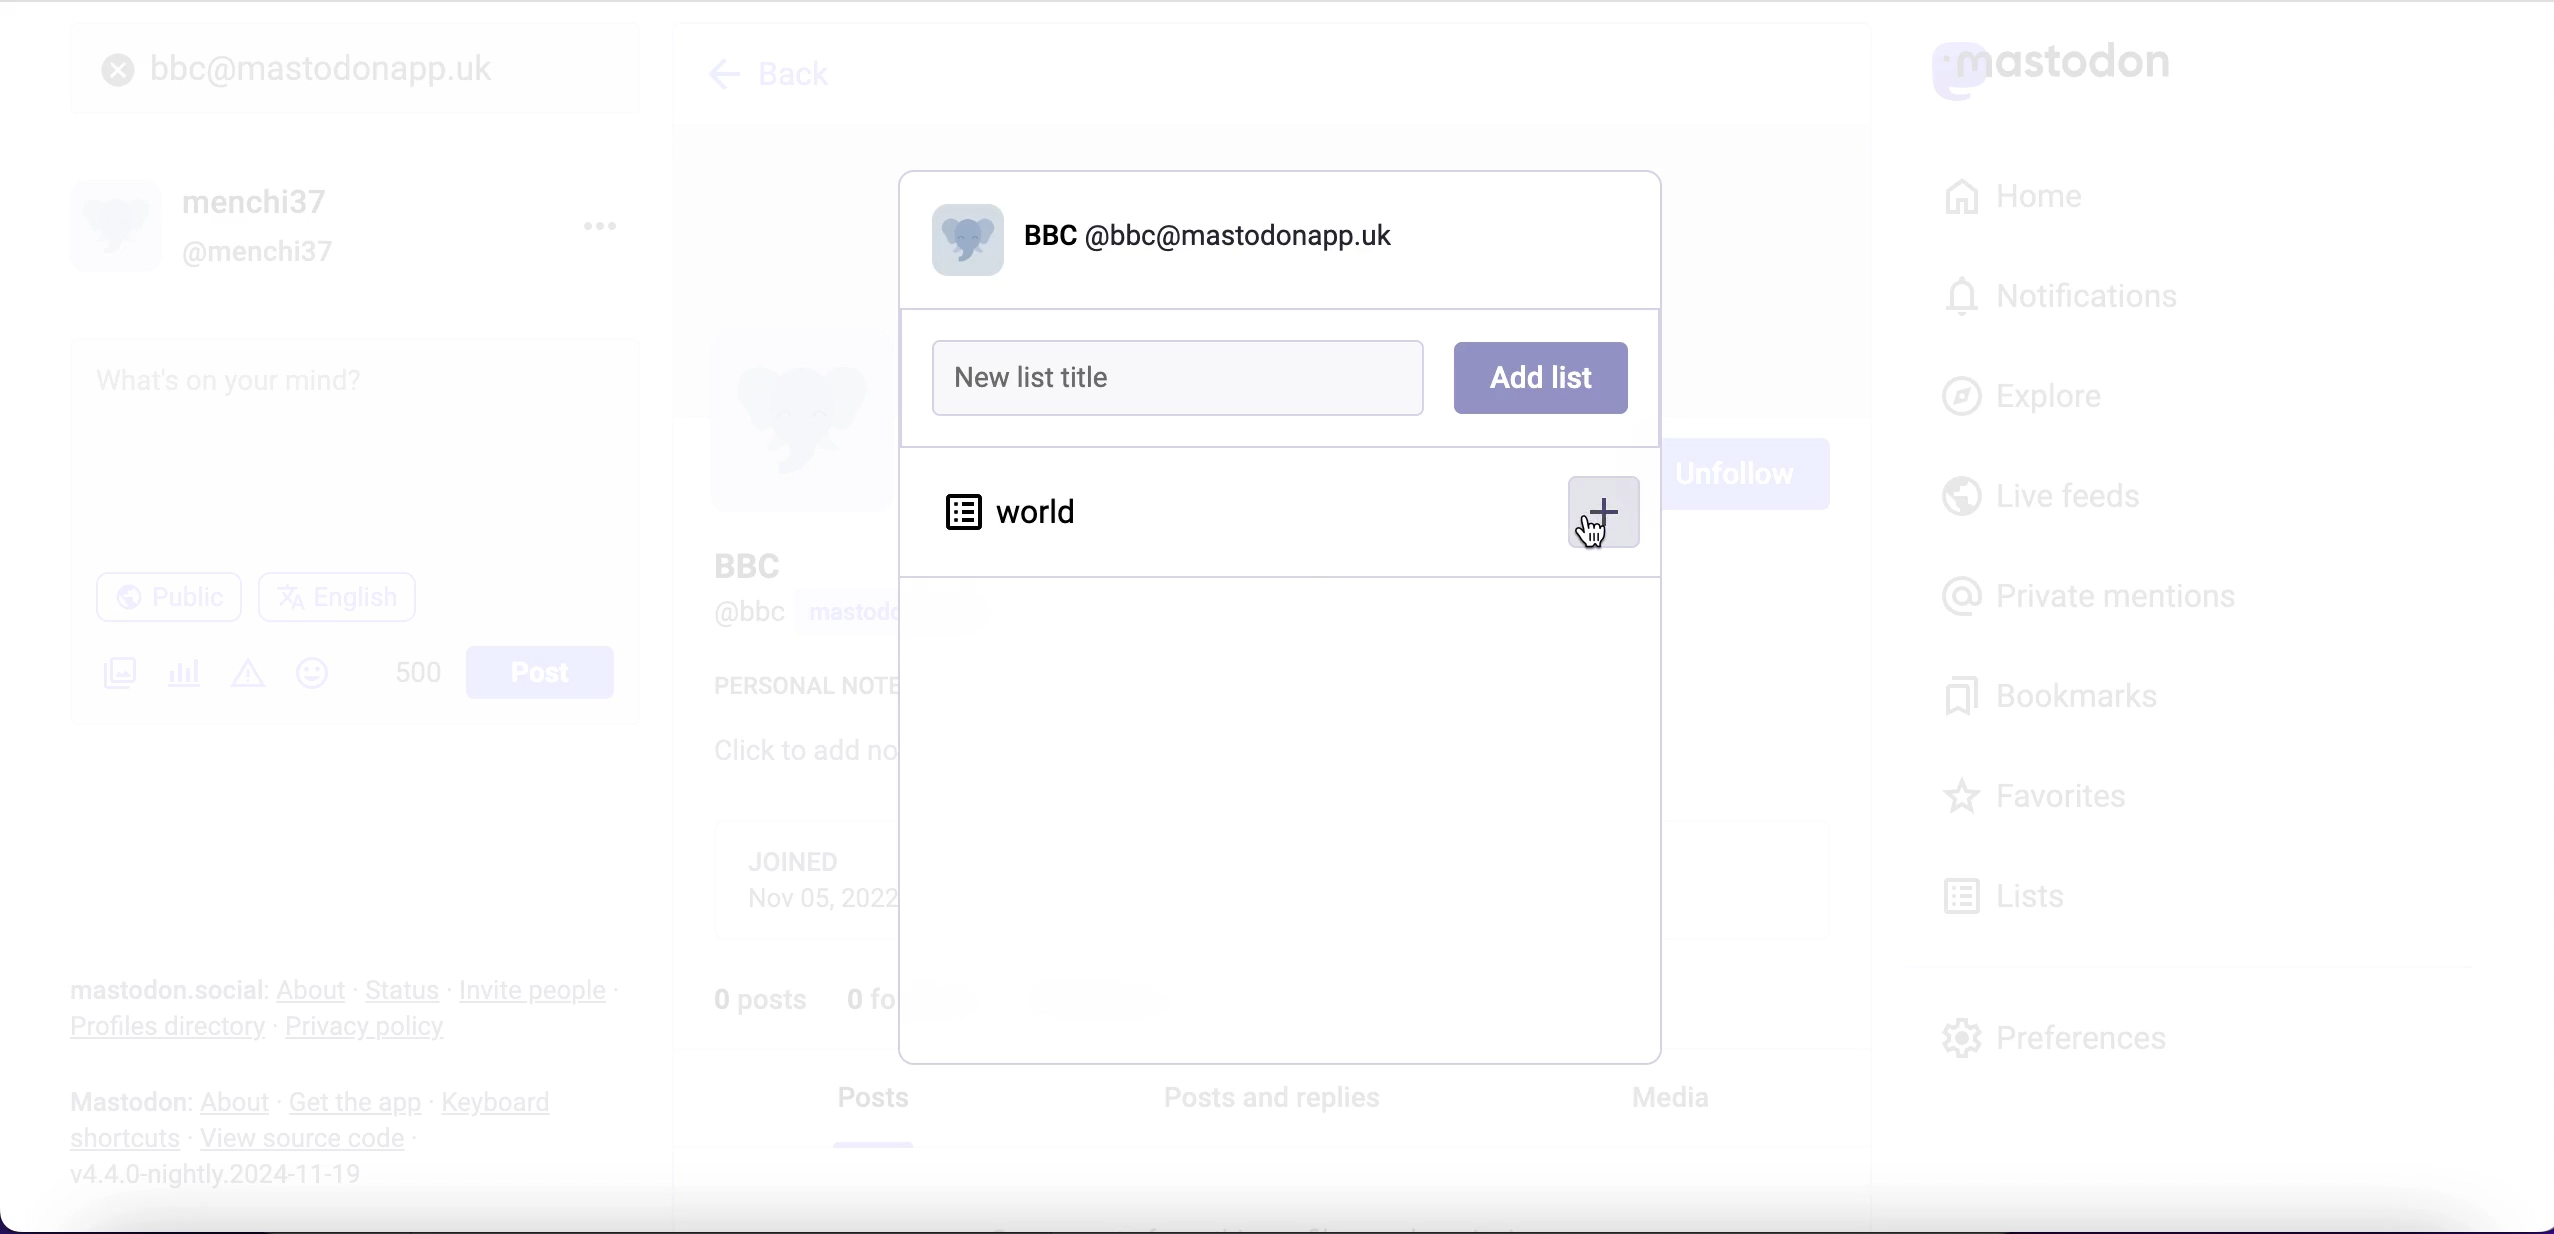 This screenshot has height=1234, width=2554. I want to click on add list, so click(1537, 373).